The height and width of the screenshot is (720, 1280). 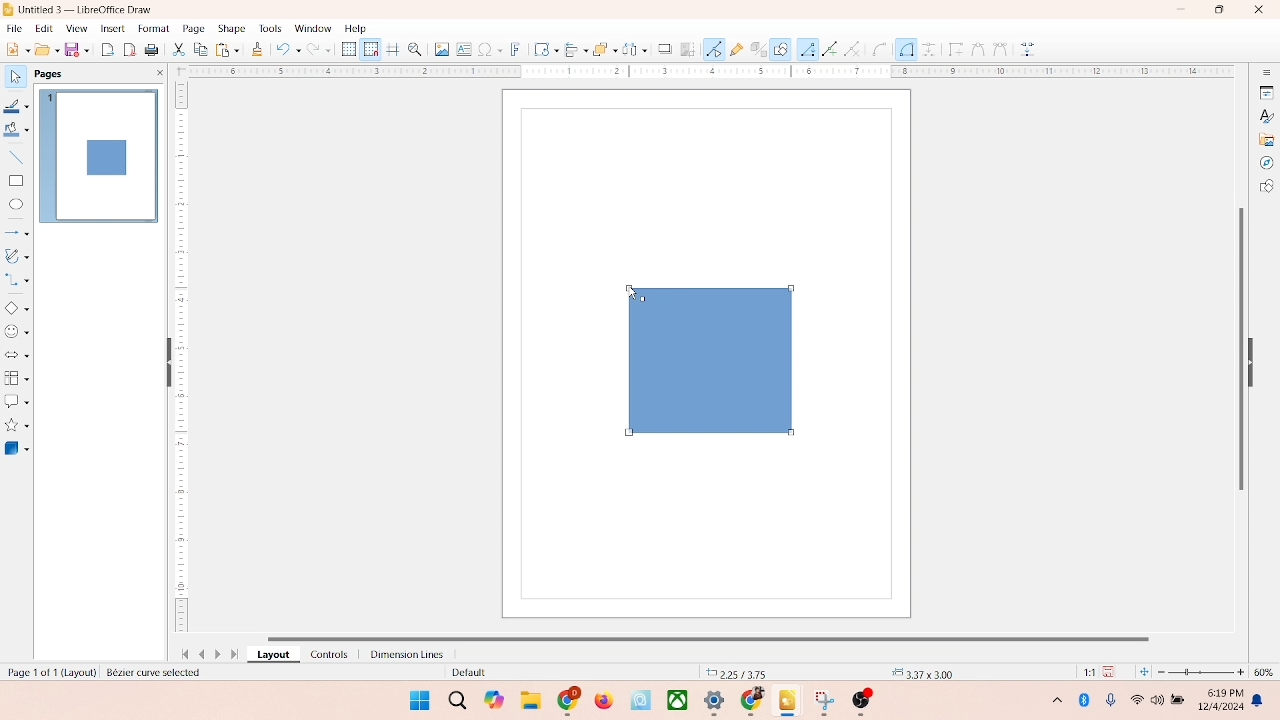 I want to click on hide, so click(x=165, y=364).